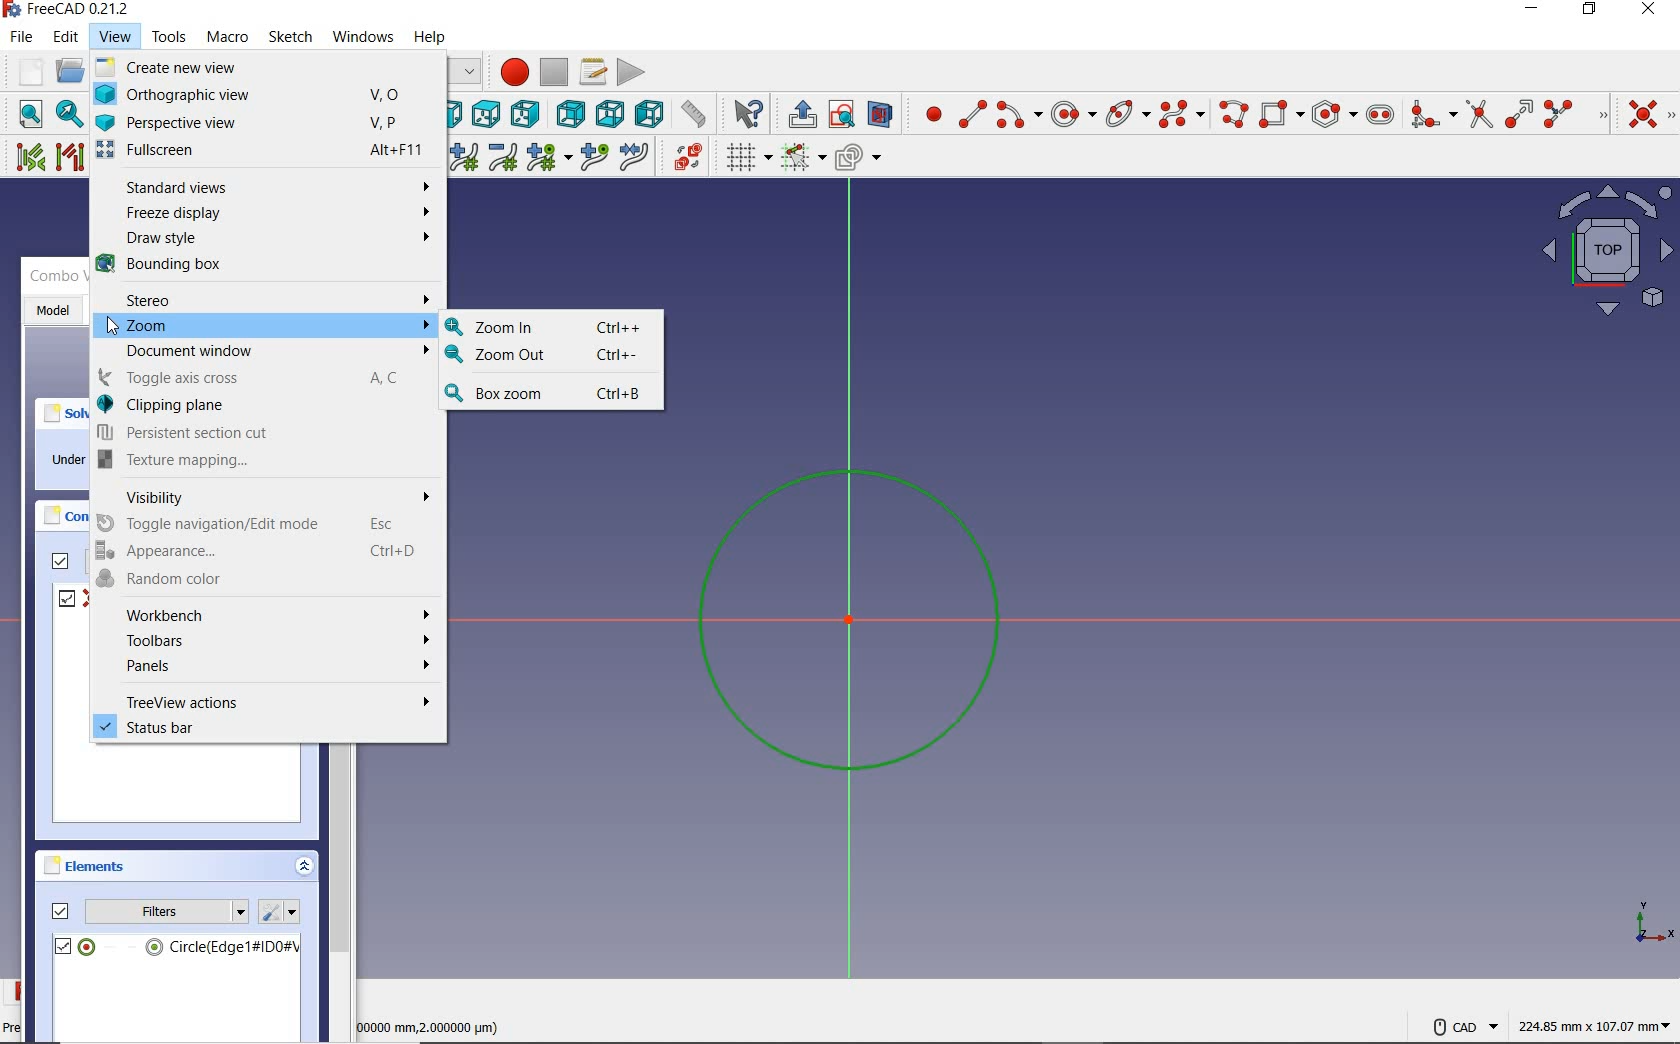  I want to click on switch virtual space, so click(684, 157).